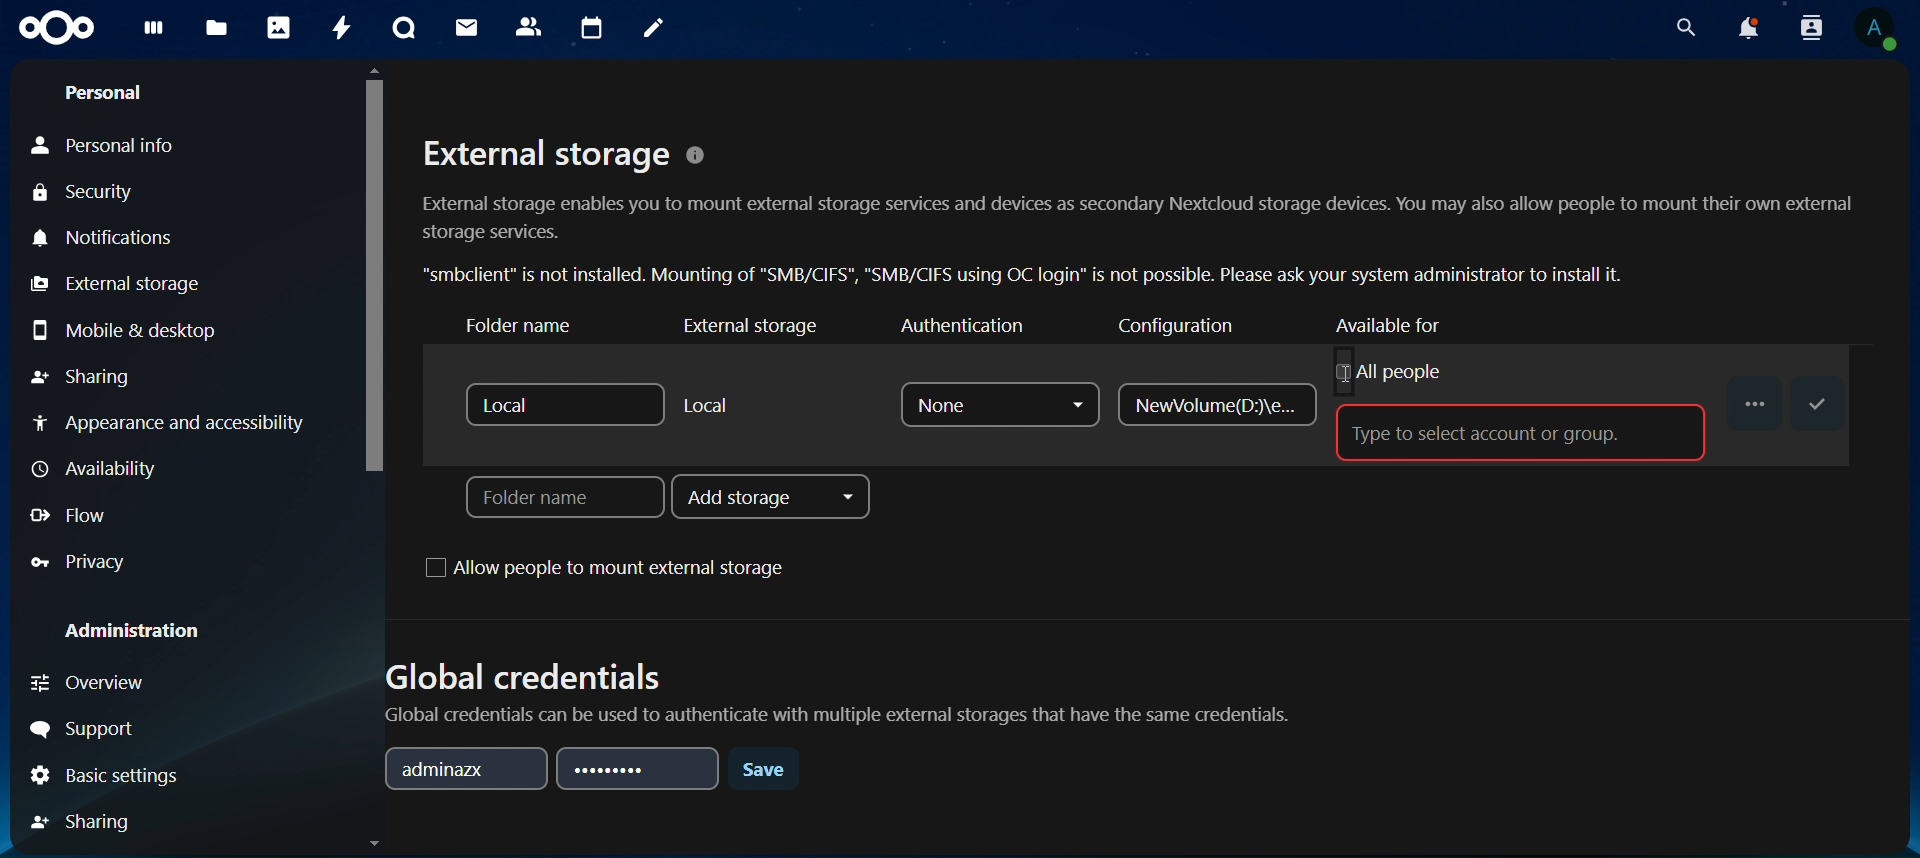  Describe the element at coordinates (1753, 398) in the screenshot. I see `...` at that location.